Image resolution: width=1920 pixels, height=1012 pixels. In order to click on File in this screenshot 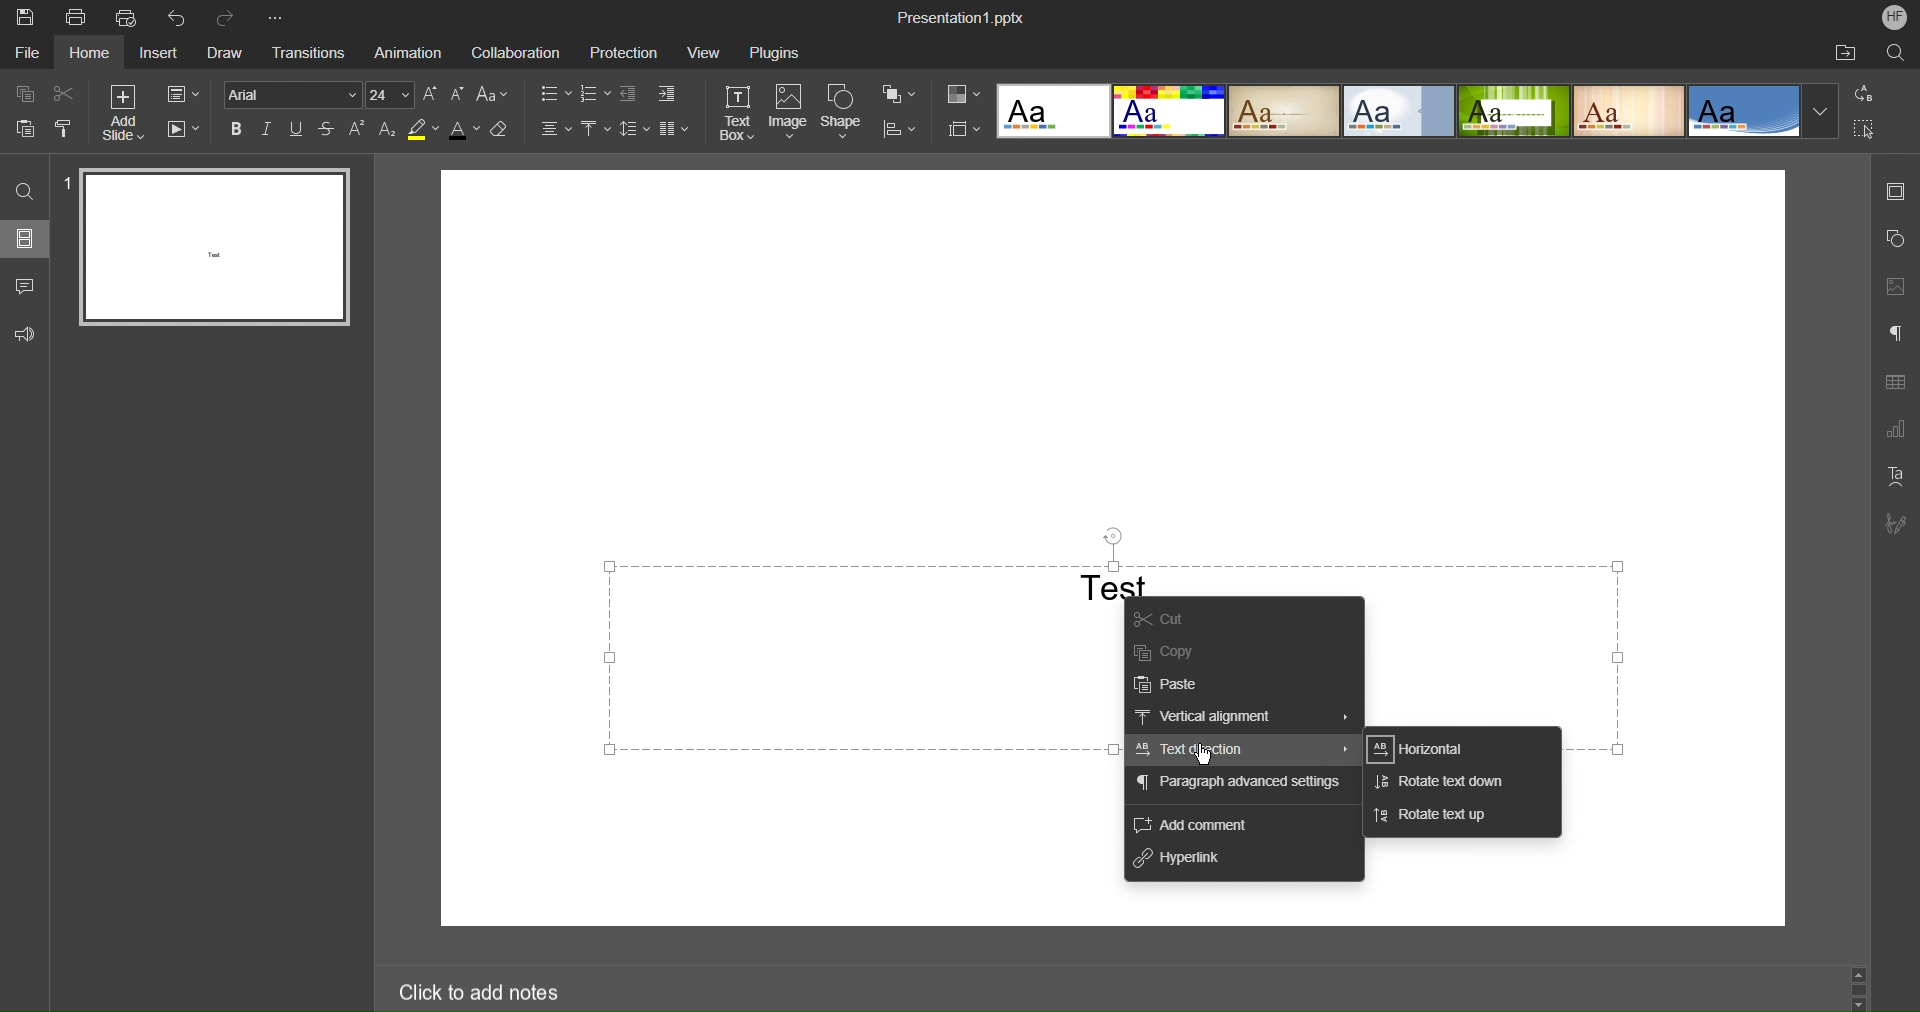, I will do `click(26, 54)`.